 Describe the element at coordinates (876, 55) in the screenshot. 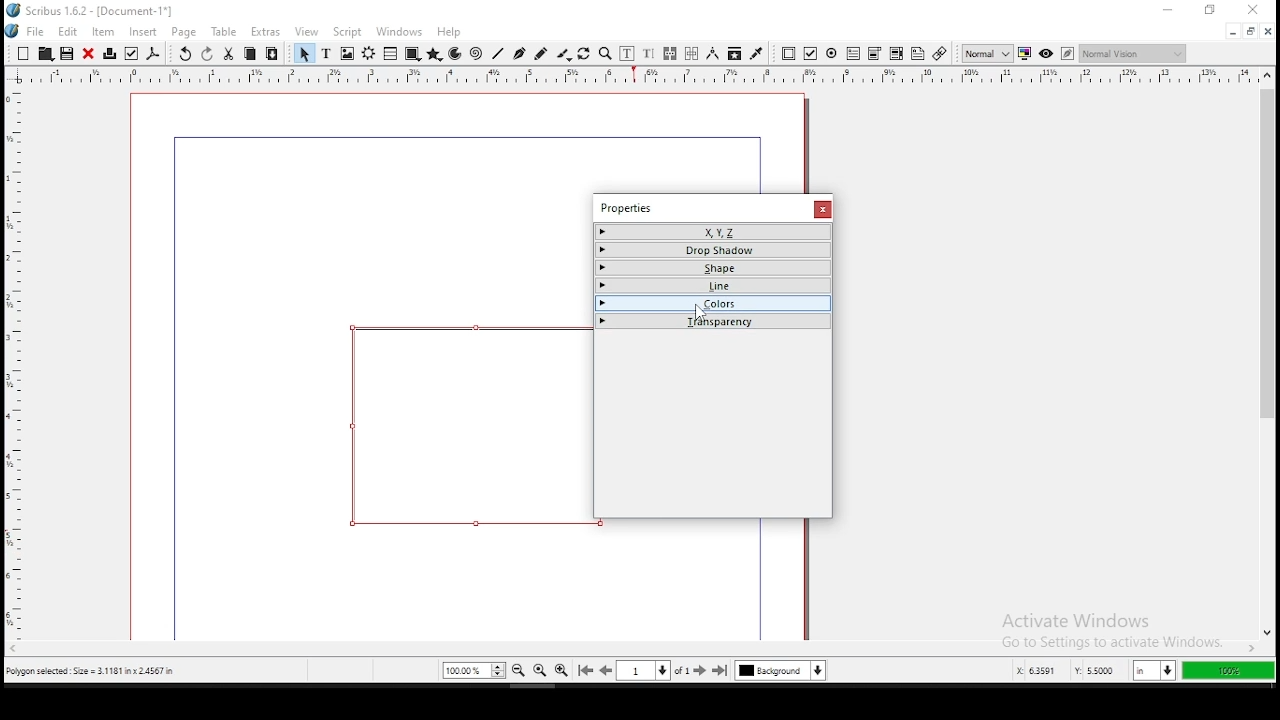

I see `pdf list box` at that location.